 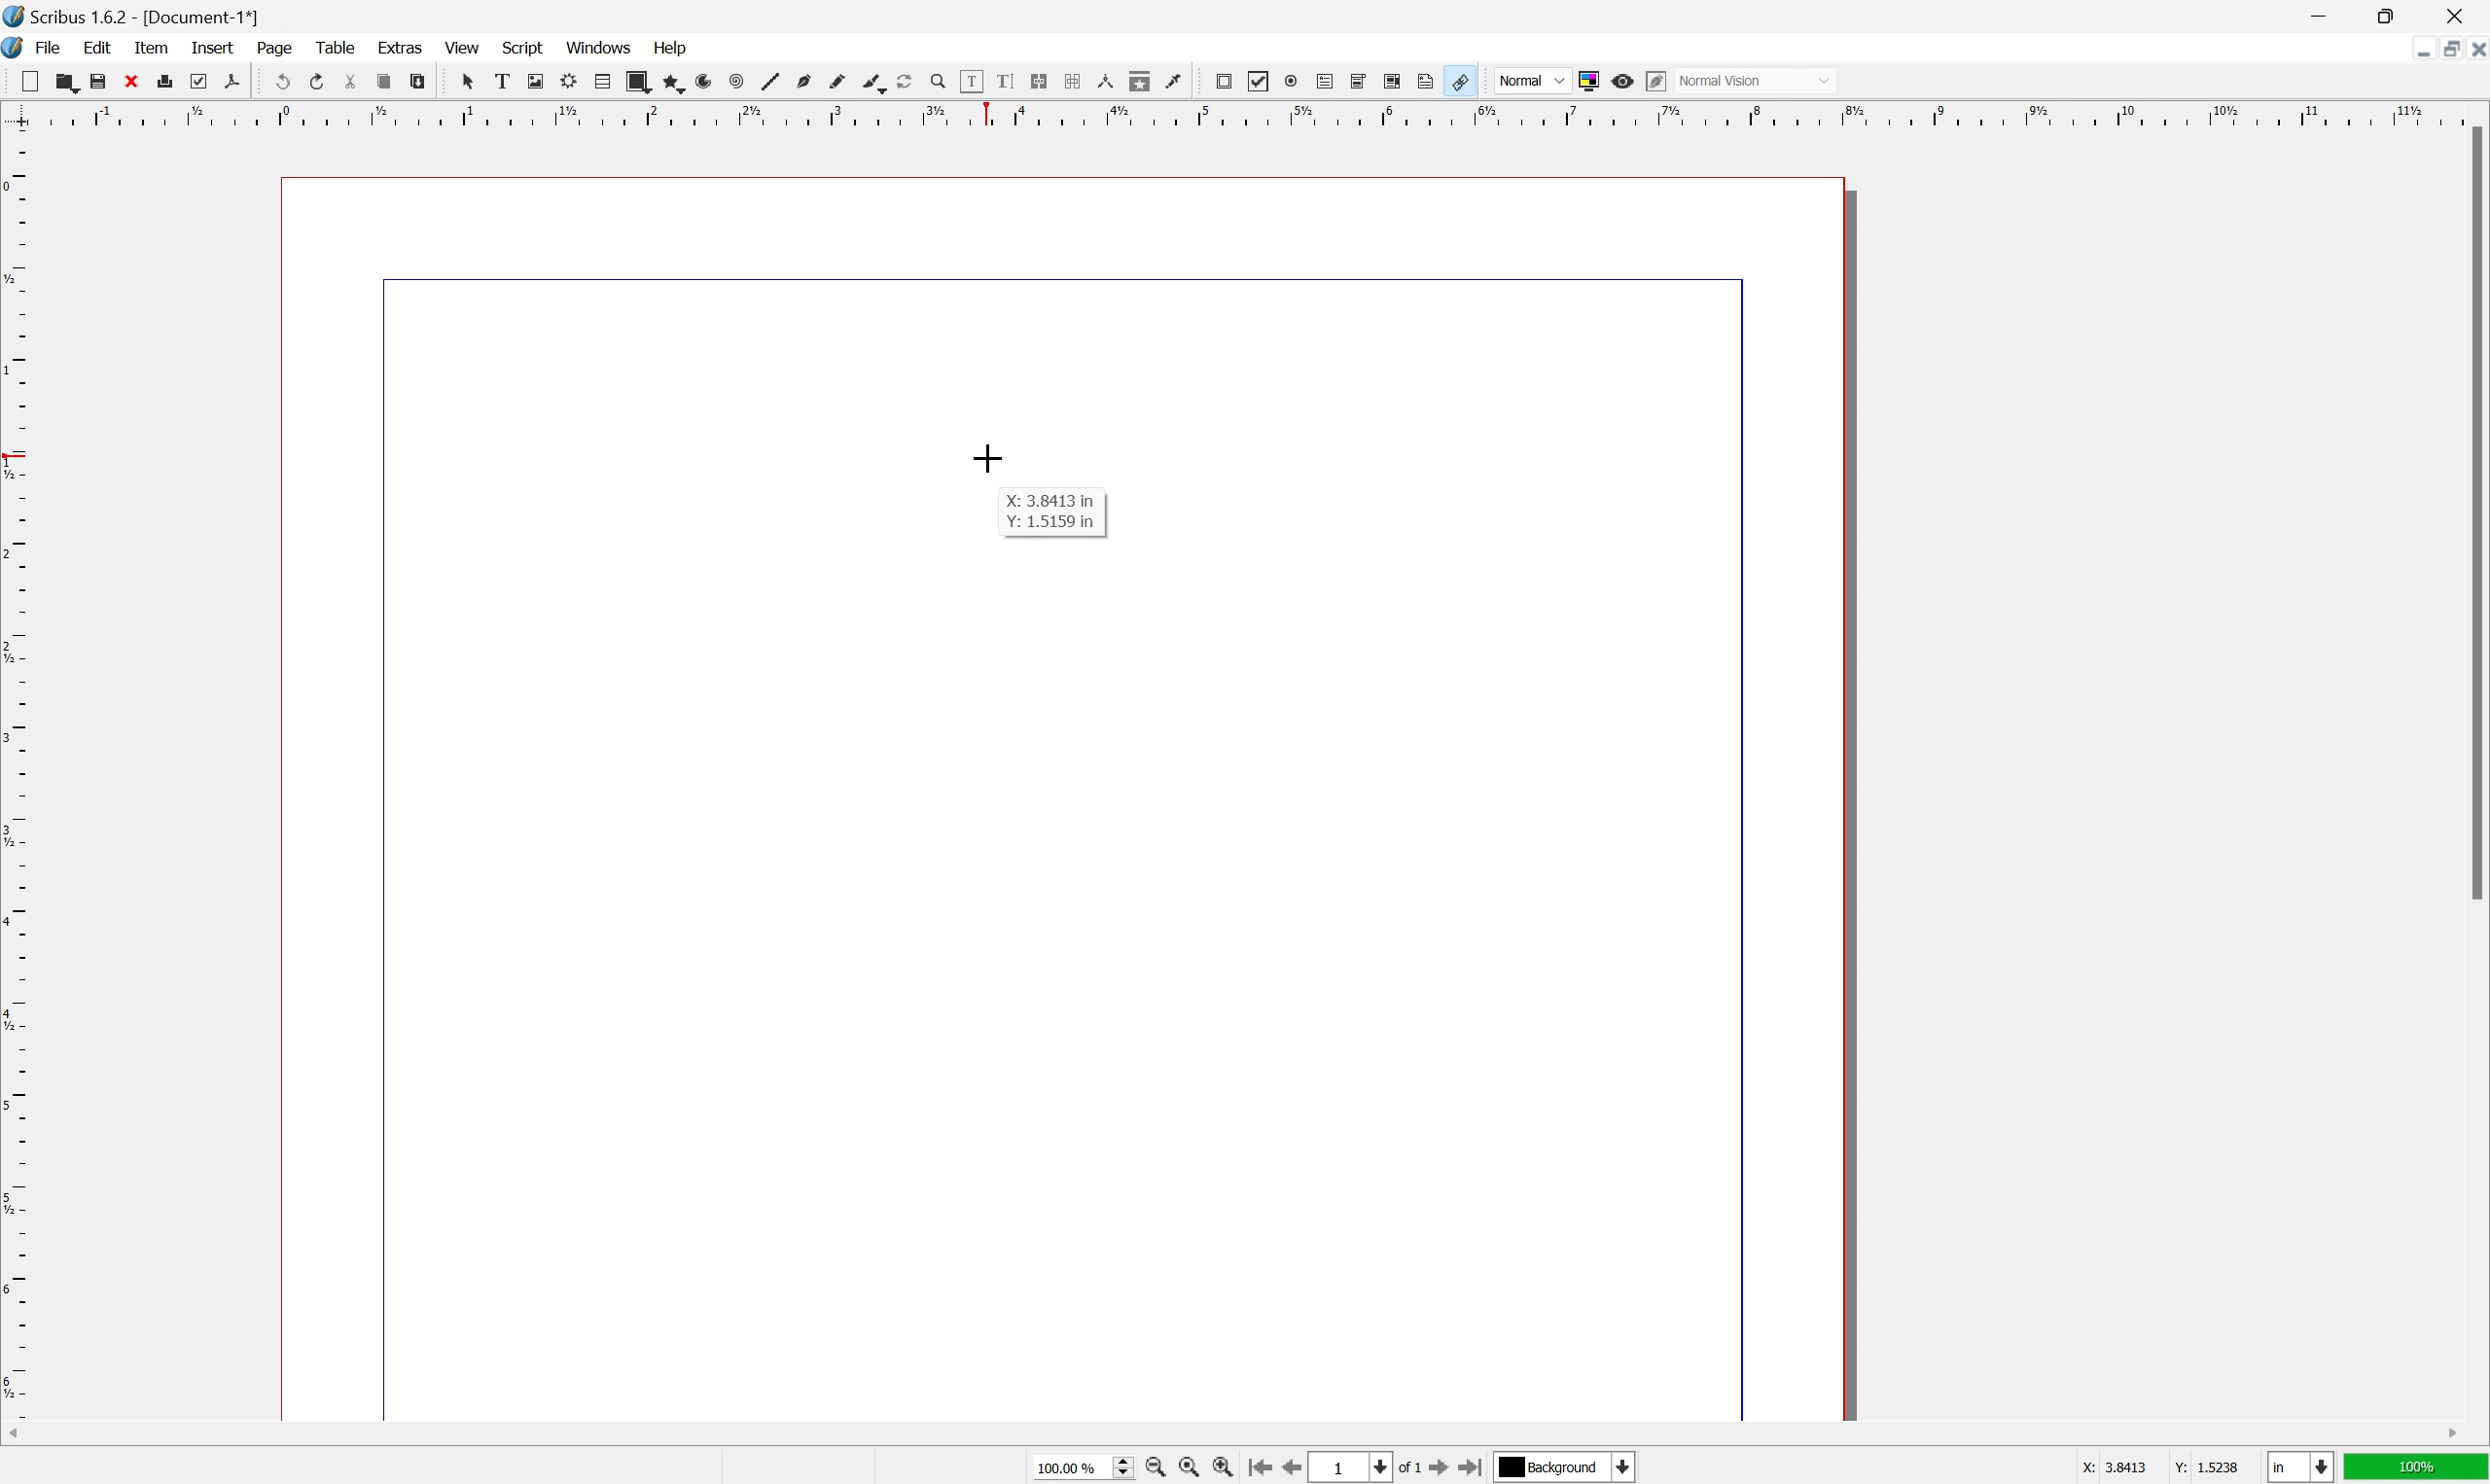 What do you see at coordinates (1083, 1466) in the screenshot?
I see `select current zoom level` at bounding box center [1083, 1466].